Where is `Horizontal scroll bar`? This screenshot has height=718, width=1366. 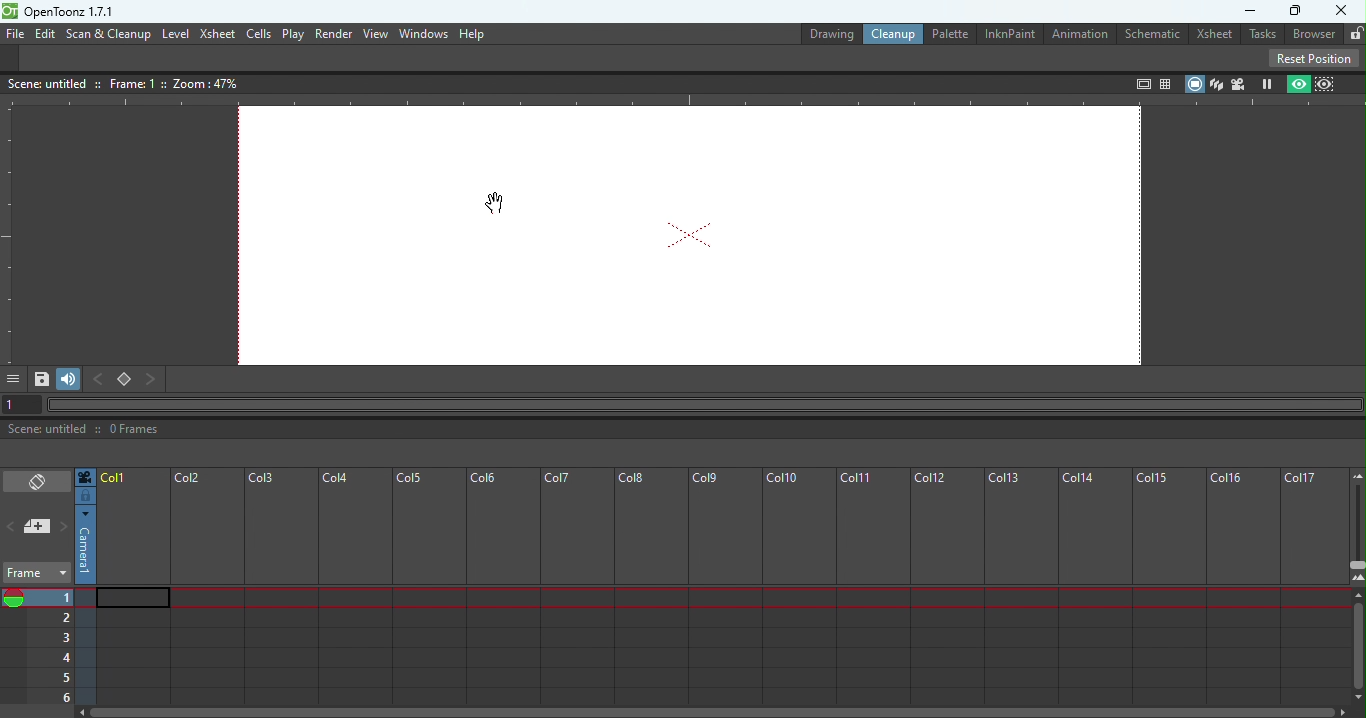
Horizontal scroll bar is located at coordinates (698, 406).